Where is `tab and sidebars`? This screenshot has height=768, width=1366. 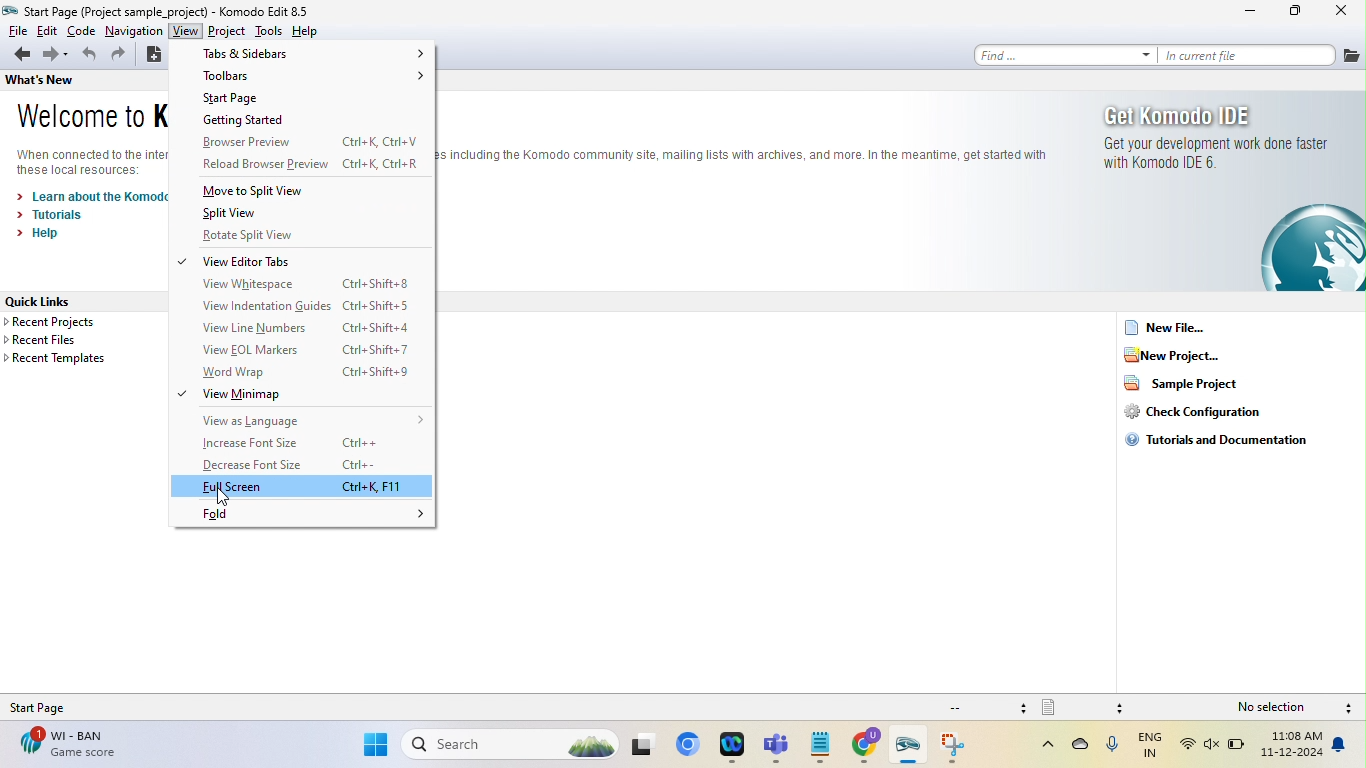
tab and sidebars is located at coordinates (312, 54).